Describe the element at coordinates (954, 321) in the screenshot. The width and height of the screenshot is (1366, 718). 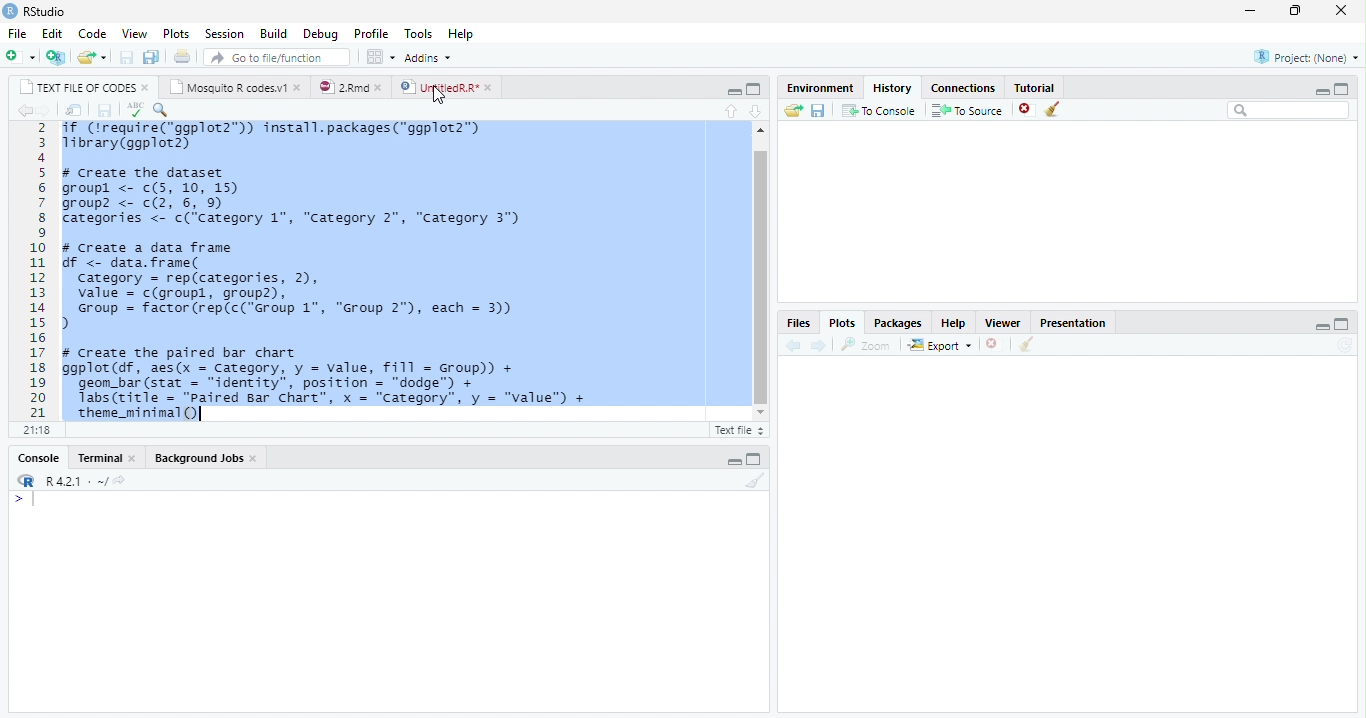
I see `help` at that location.